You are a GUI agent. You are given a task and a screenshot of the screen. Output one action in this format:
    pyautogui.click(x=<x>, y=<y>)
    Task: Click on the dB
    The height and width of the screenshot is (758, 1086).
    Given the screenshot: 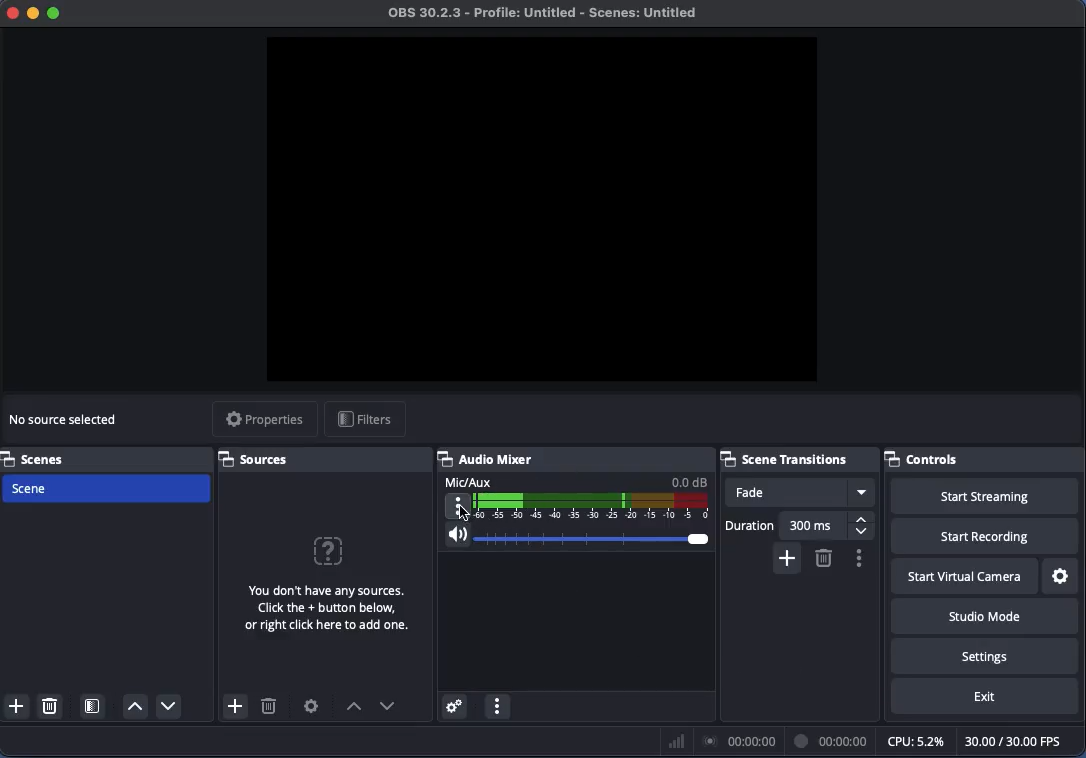 What is the action you would take?
    pyautogui.click(x=690, y=481)
    